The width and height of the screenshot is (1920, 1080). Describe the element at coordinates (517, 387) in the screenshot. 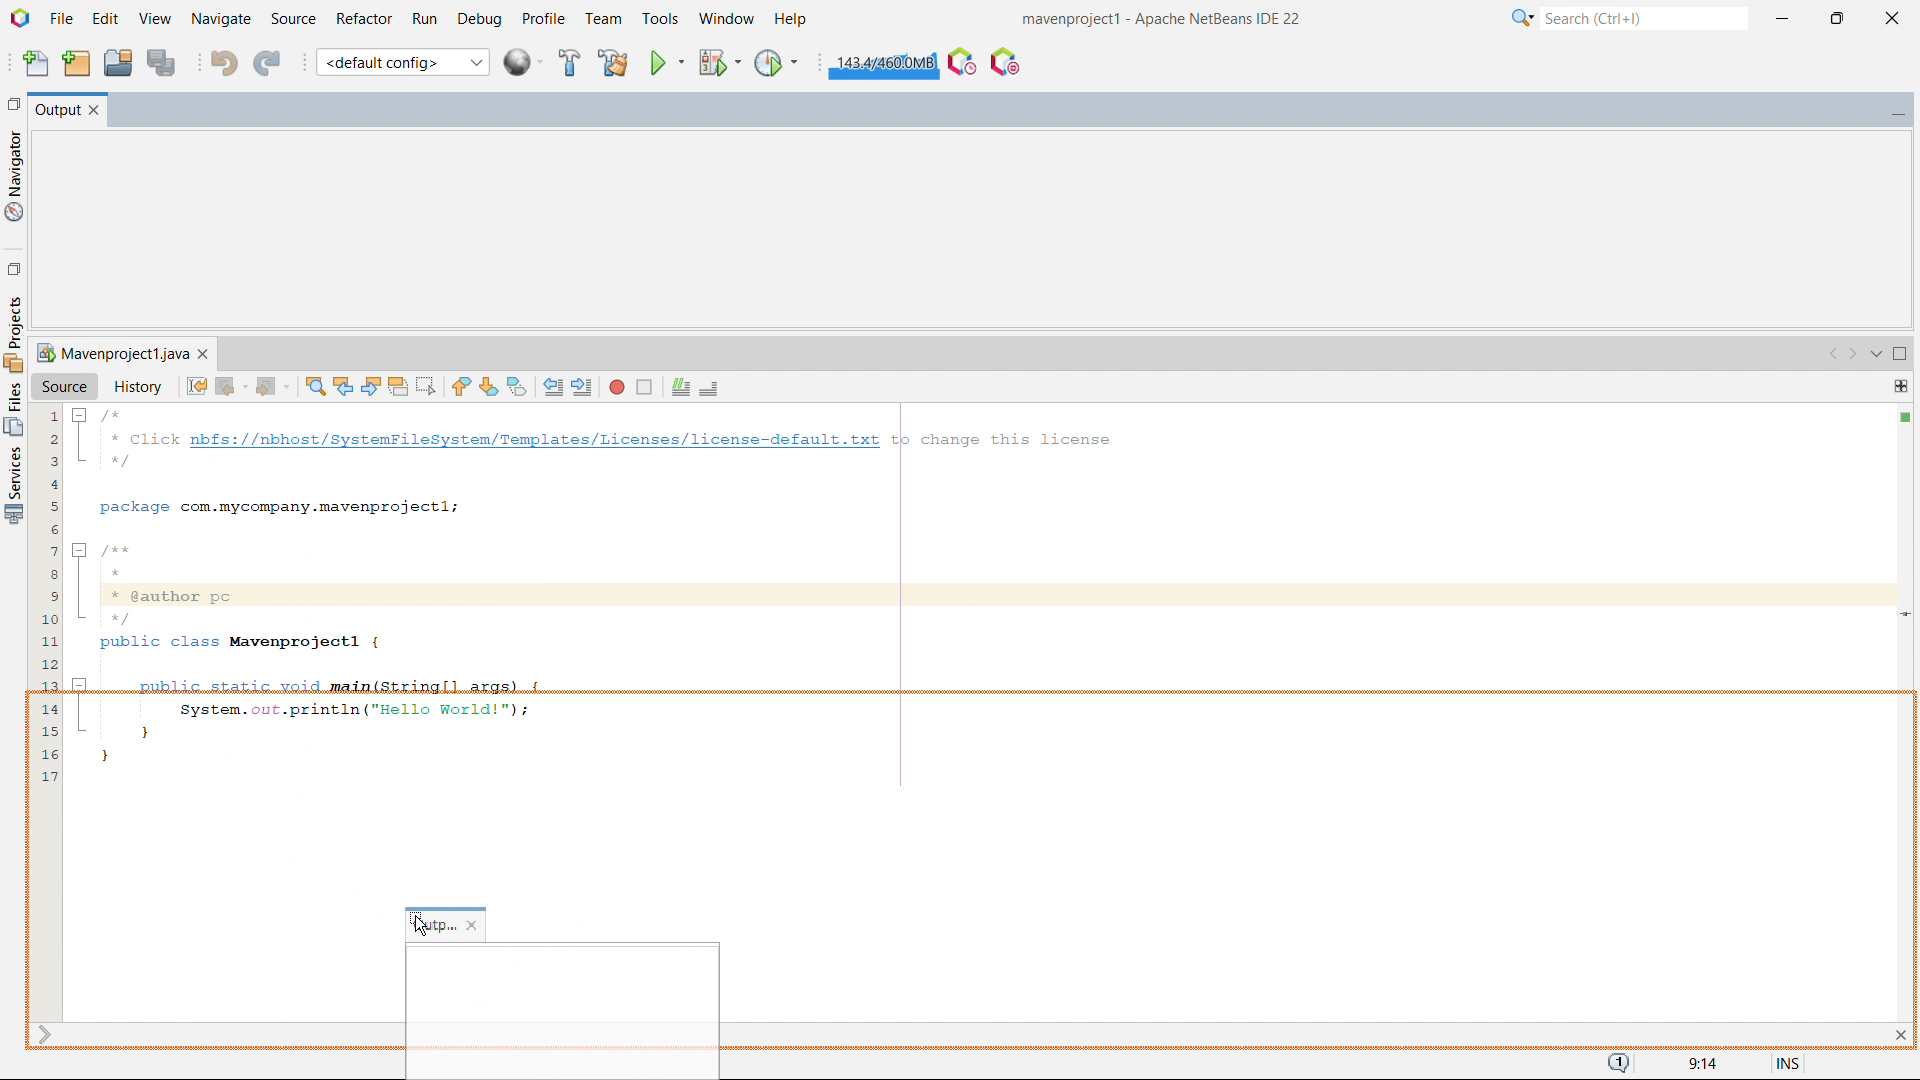

I see `toggle bookmark` at that location.